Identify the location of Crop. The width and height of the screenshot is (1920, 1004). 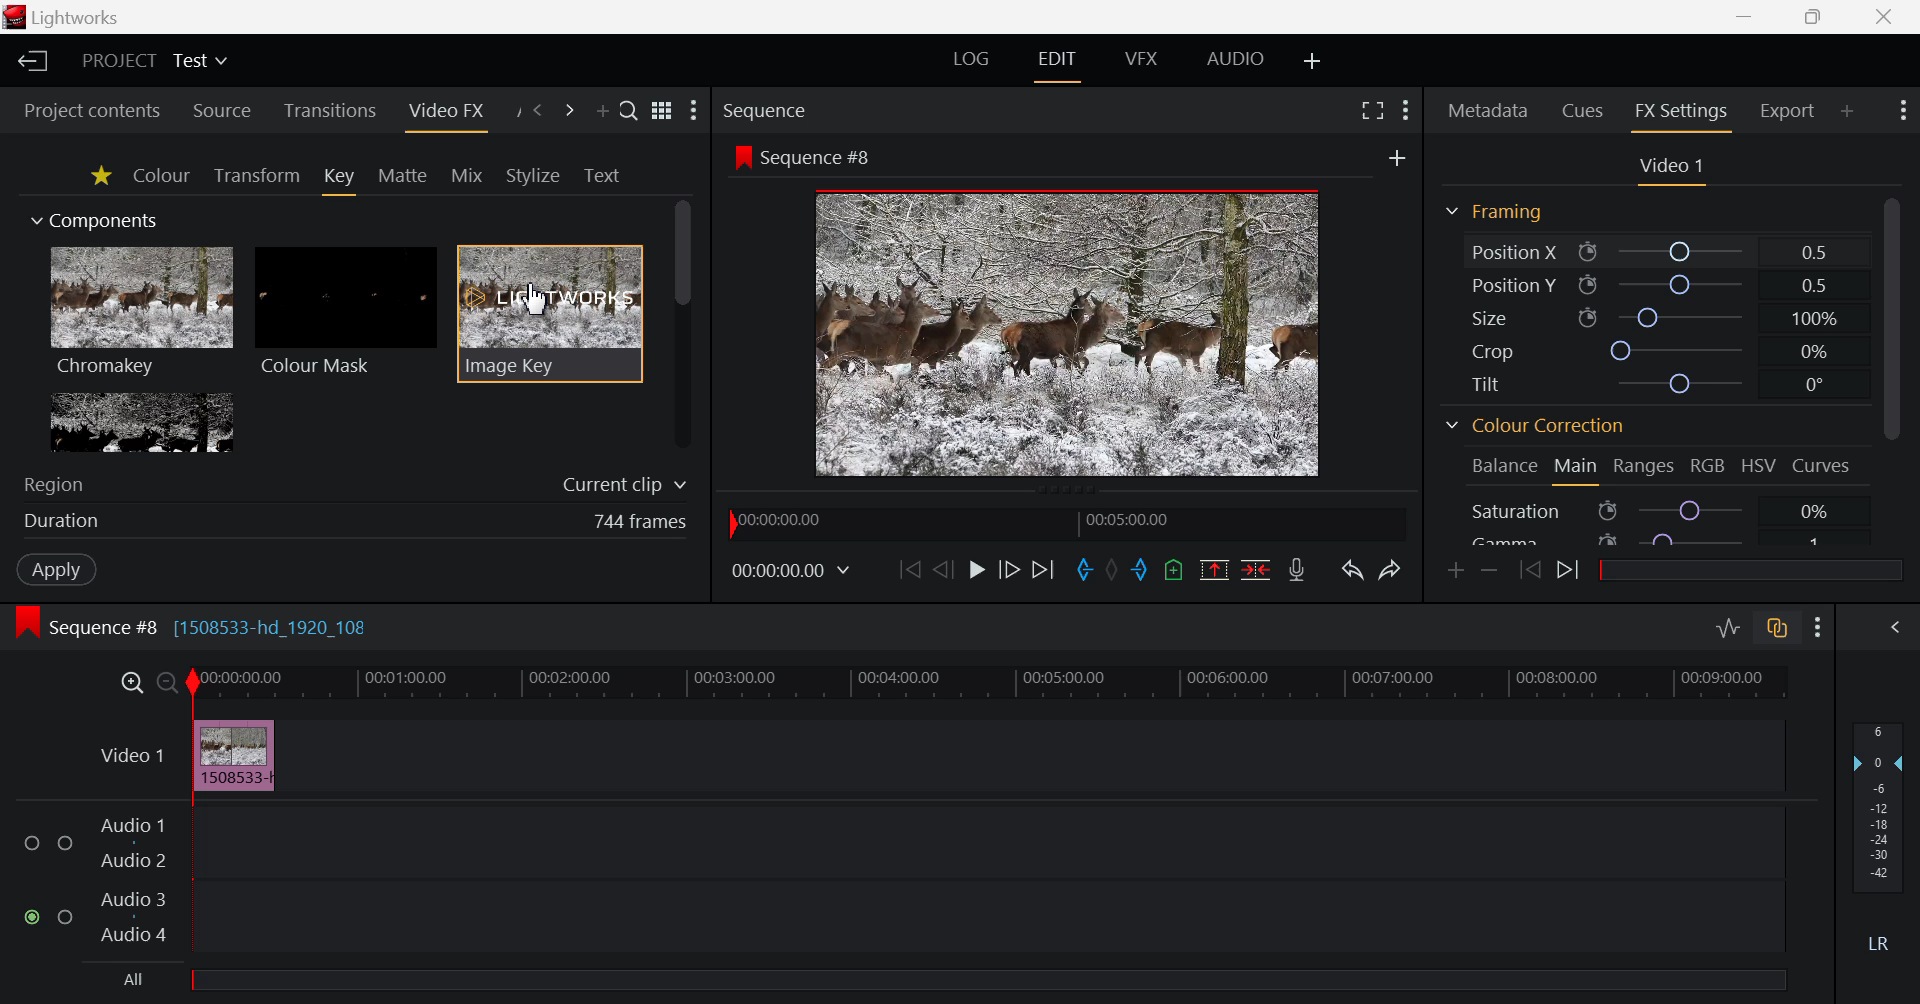
(1490, 351).